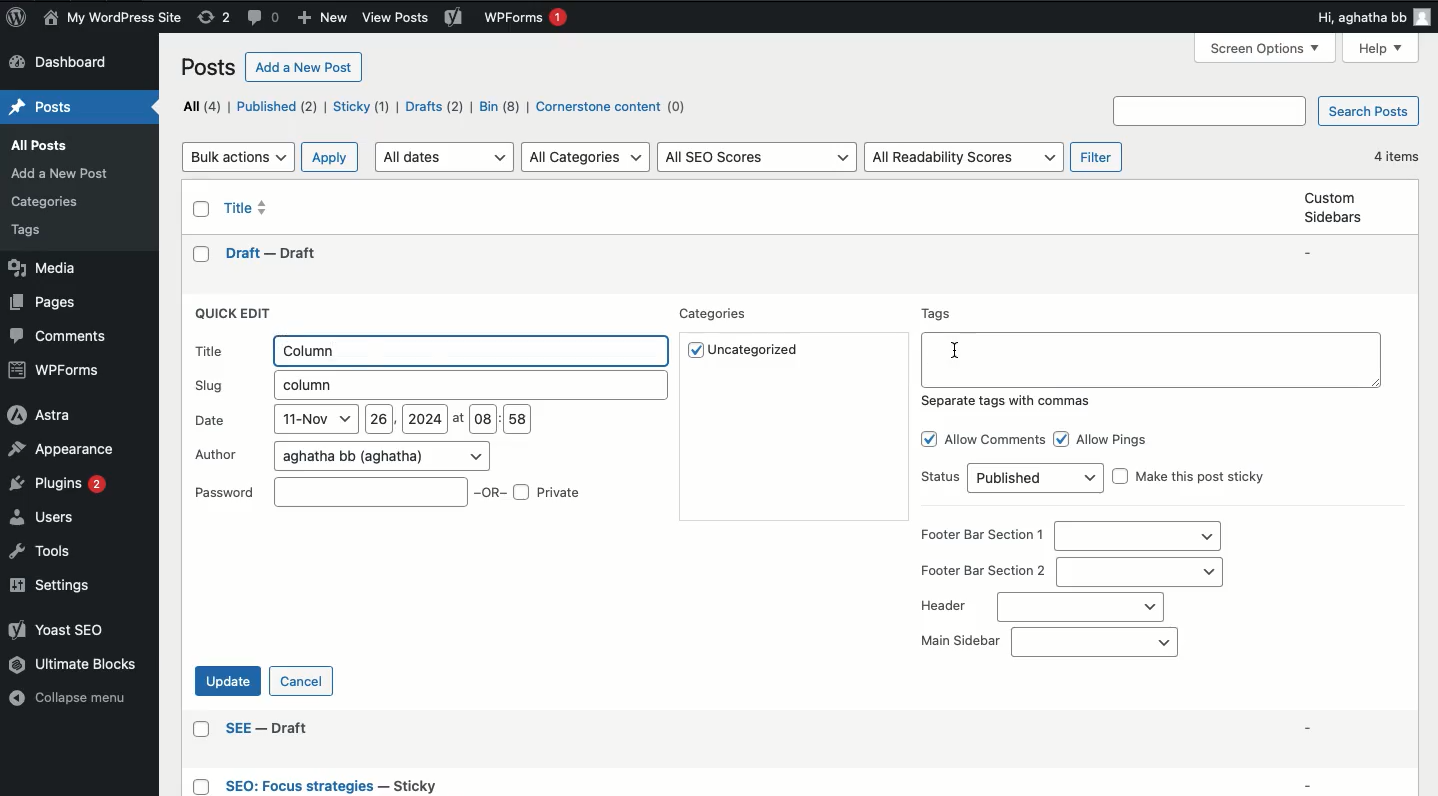  I want to click on Make this post sticky, so click(1190, 474).